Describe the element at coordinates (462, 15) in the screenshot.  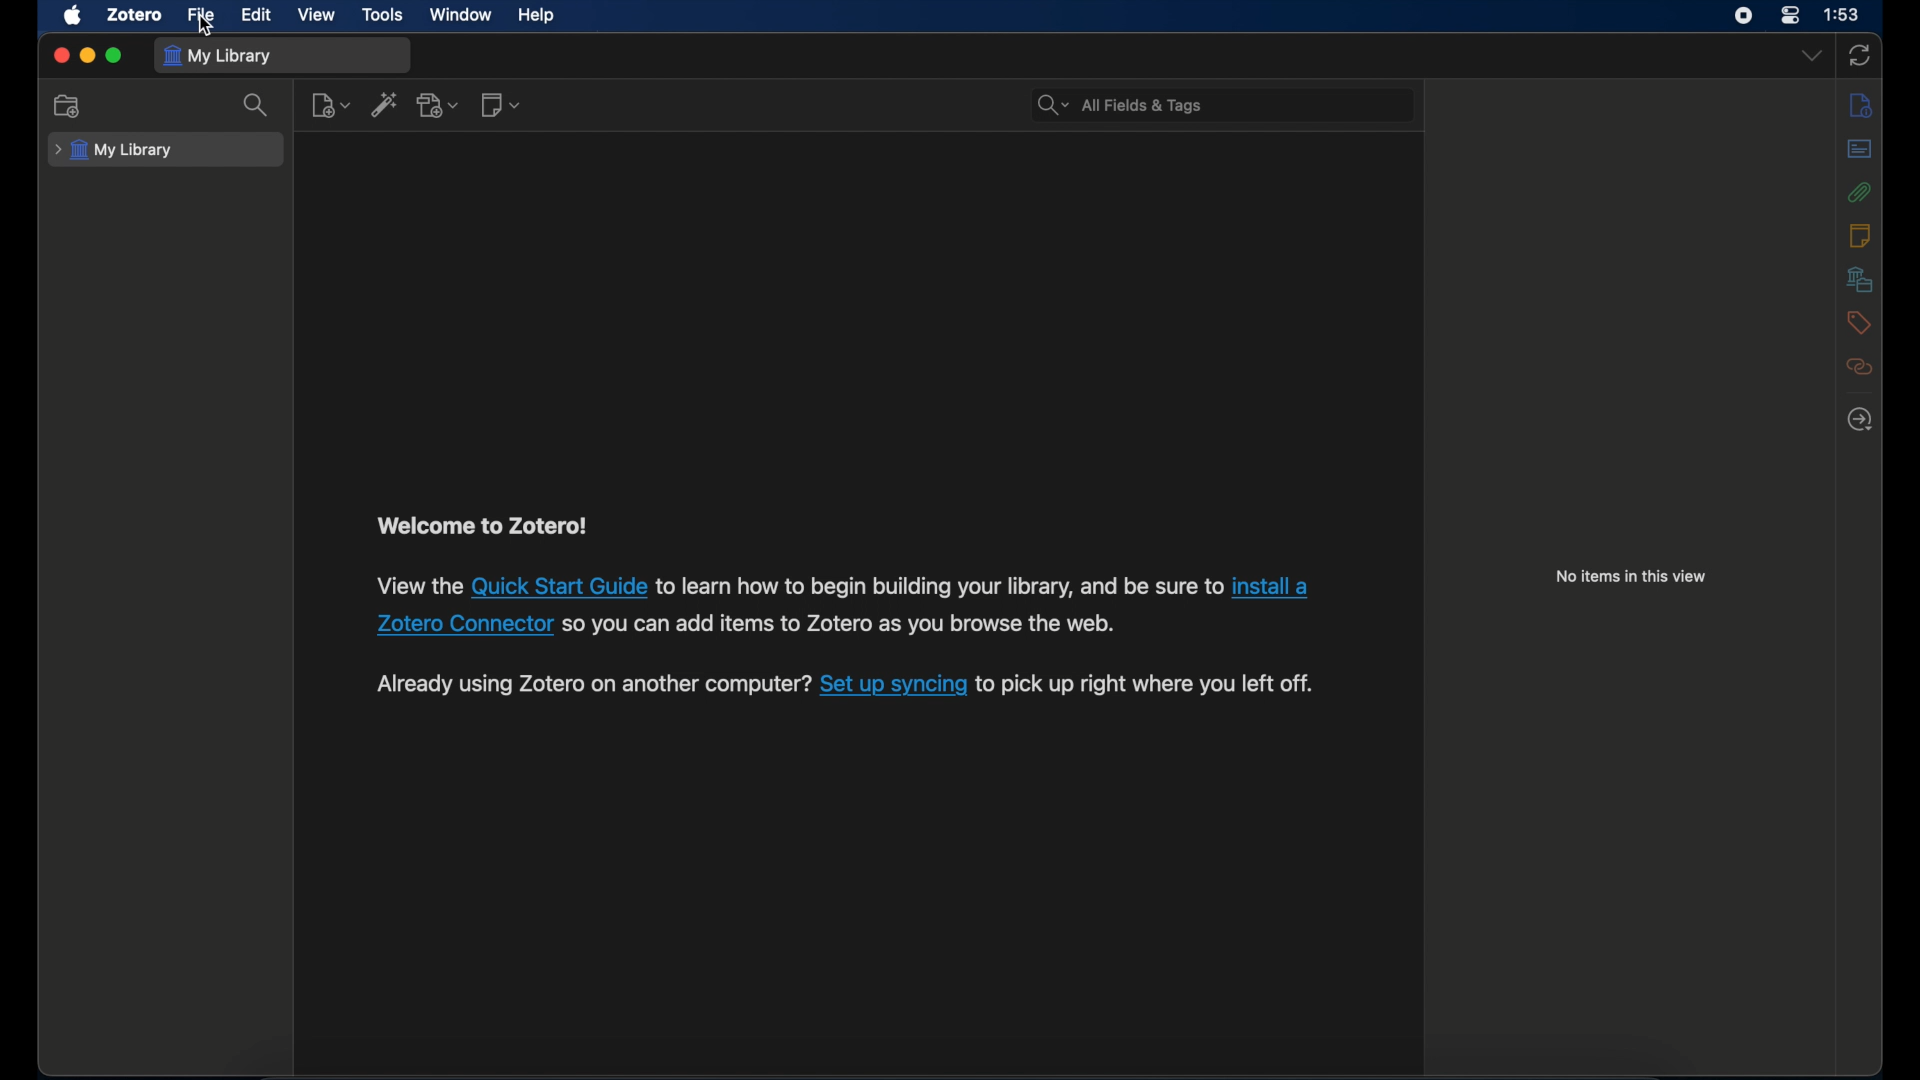
I see `window` at that location.